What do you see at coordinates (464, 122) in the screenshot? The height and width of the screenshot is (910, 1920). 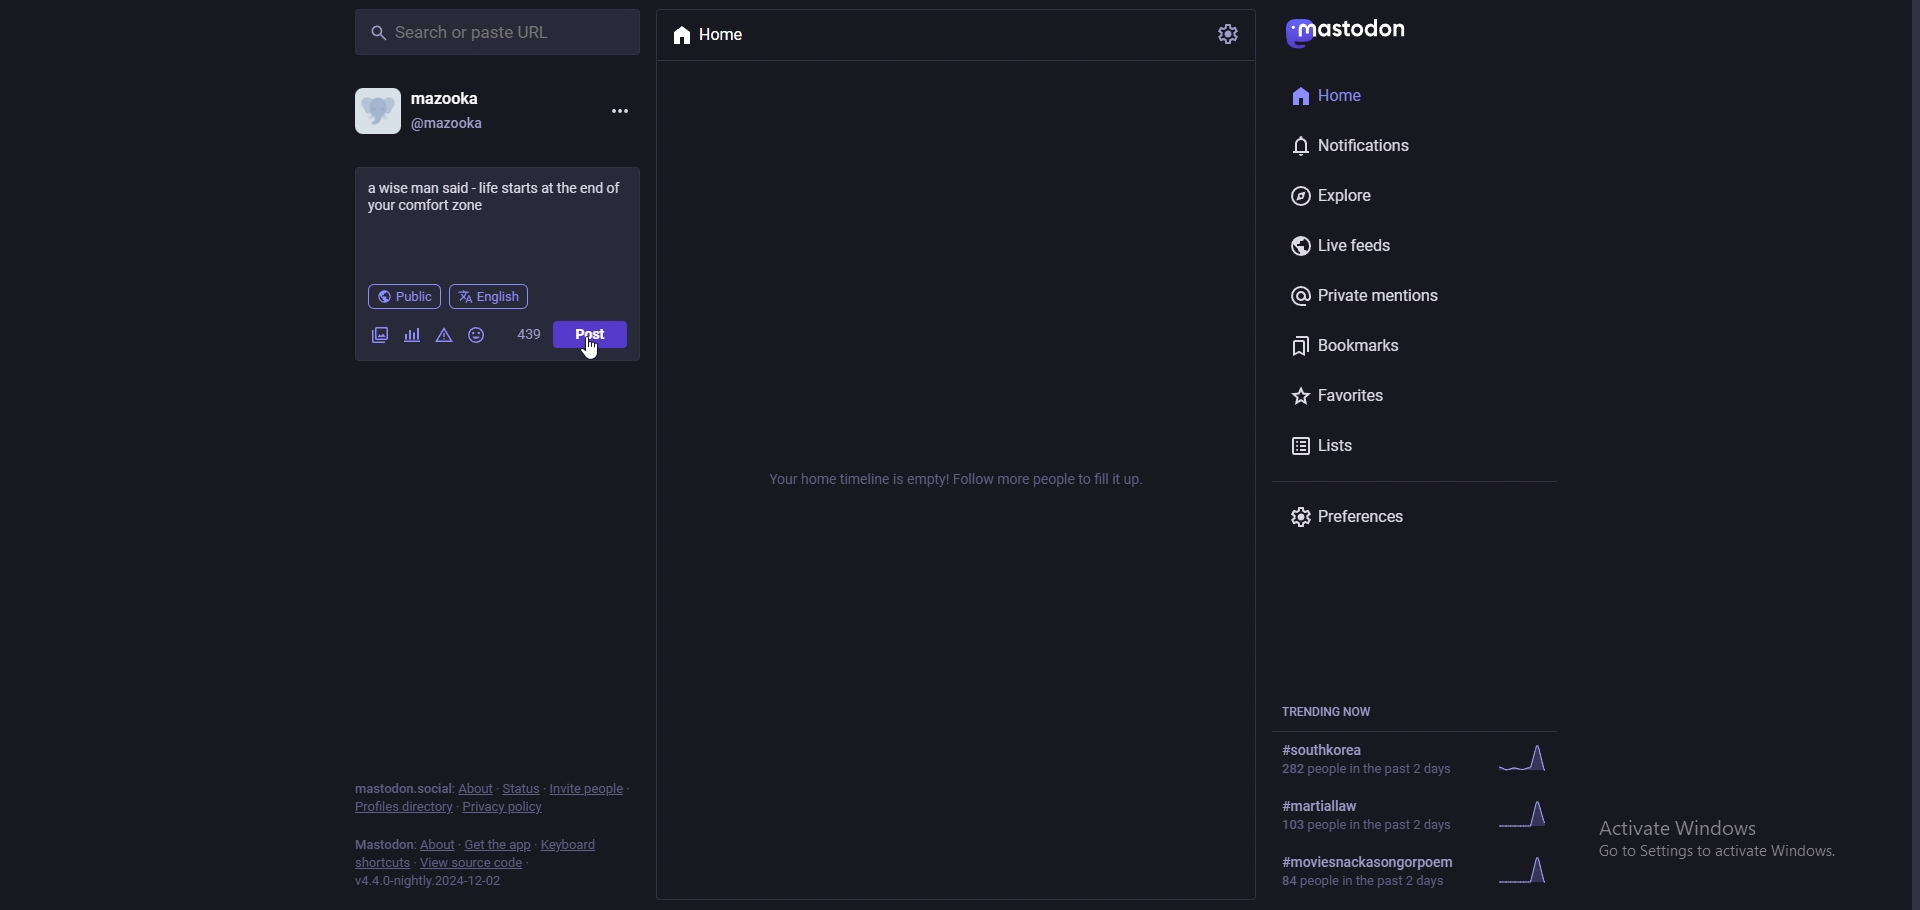 I see `@mazooka` at bounding box center [464, 122].